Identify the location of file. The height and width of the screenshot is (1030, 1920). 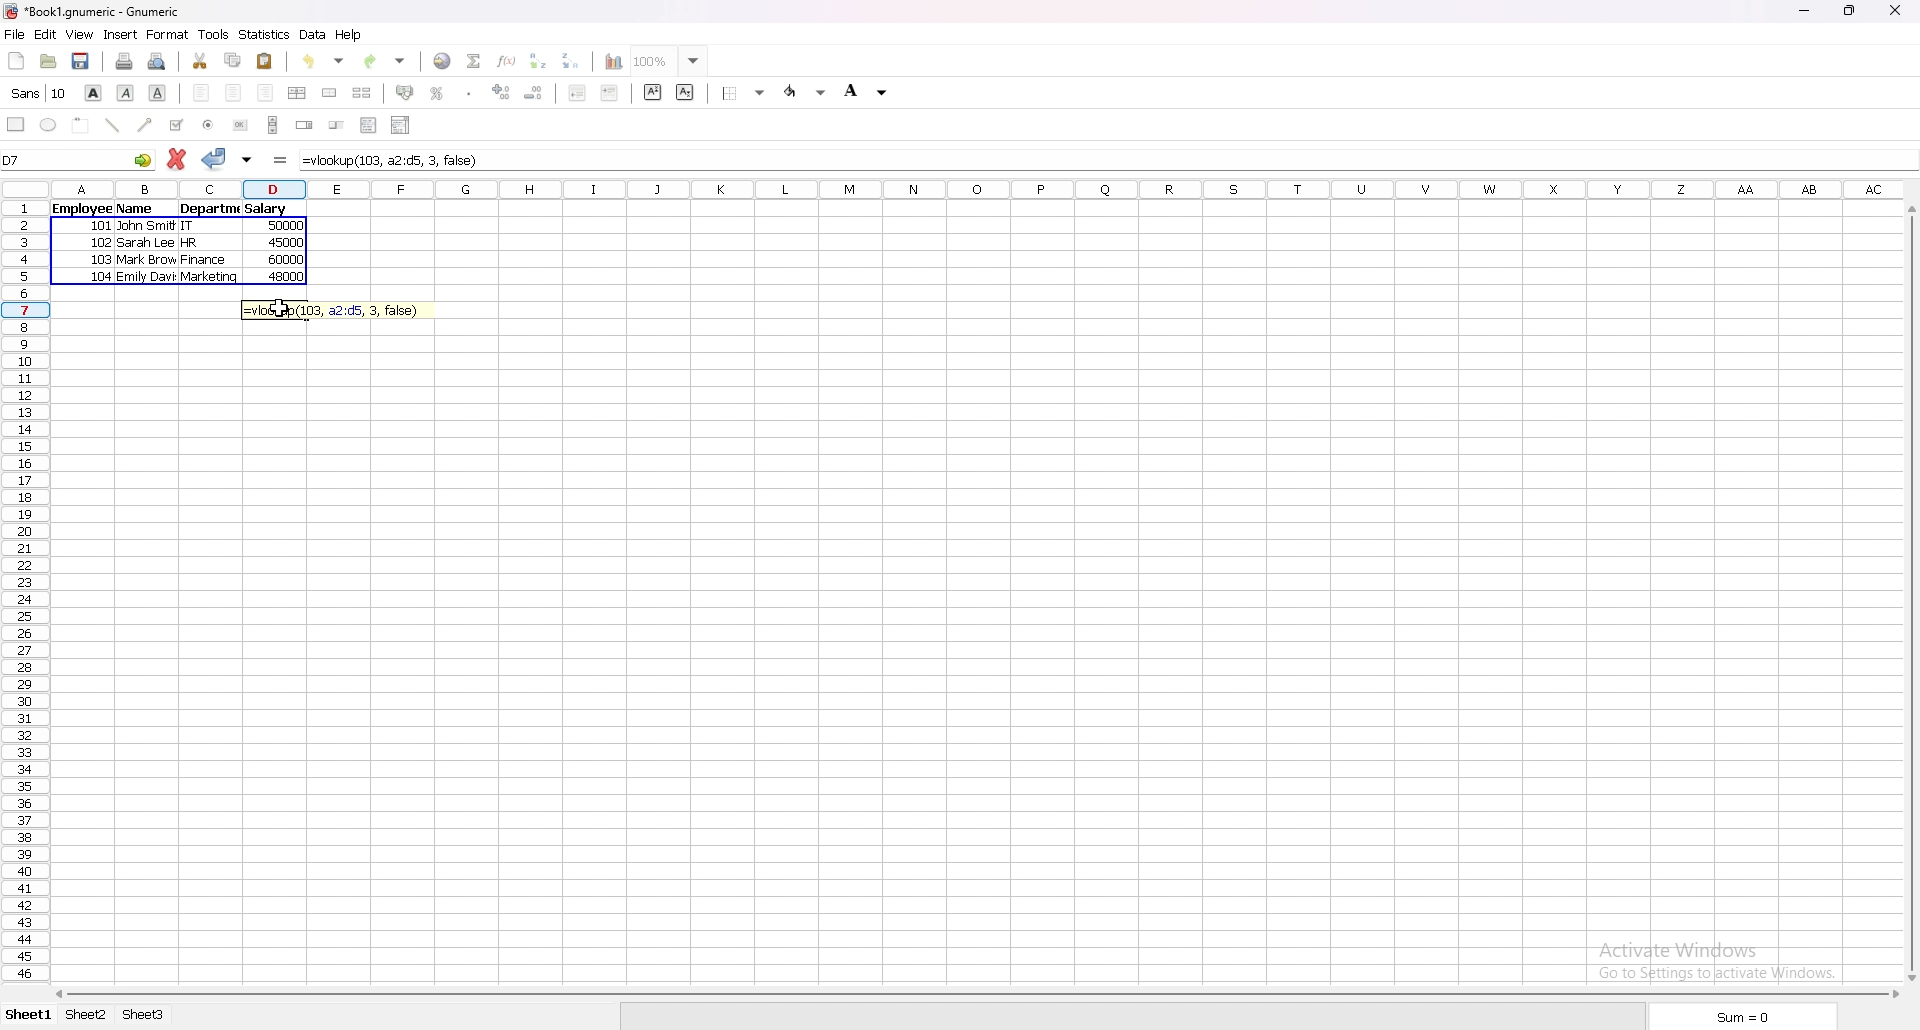
(14, 33).